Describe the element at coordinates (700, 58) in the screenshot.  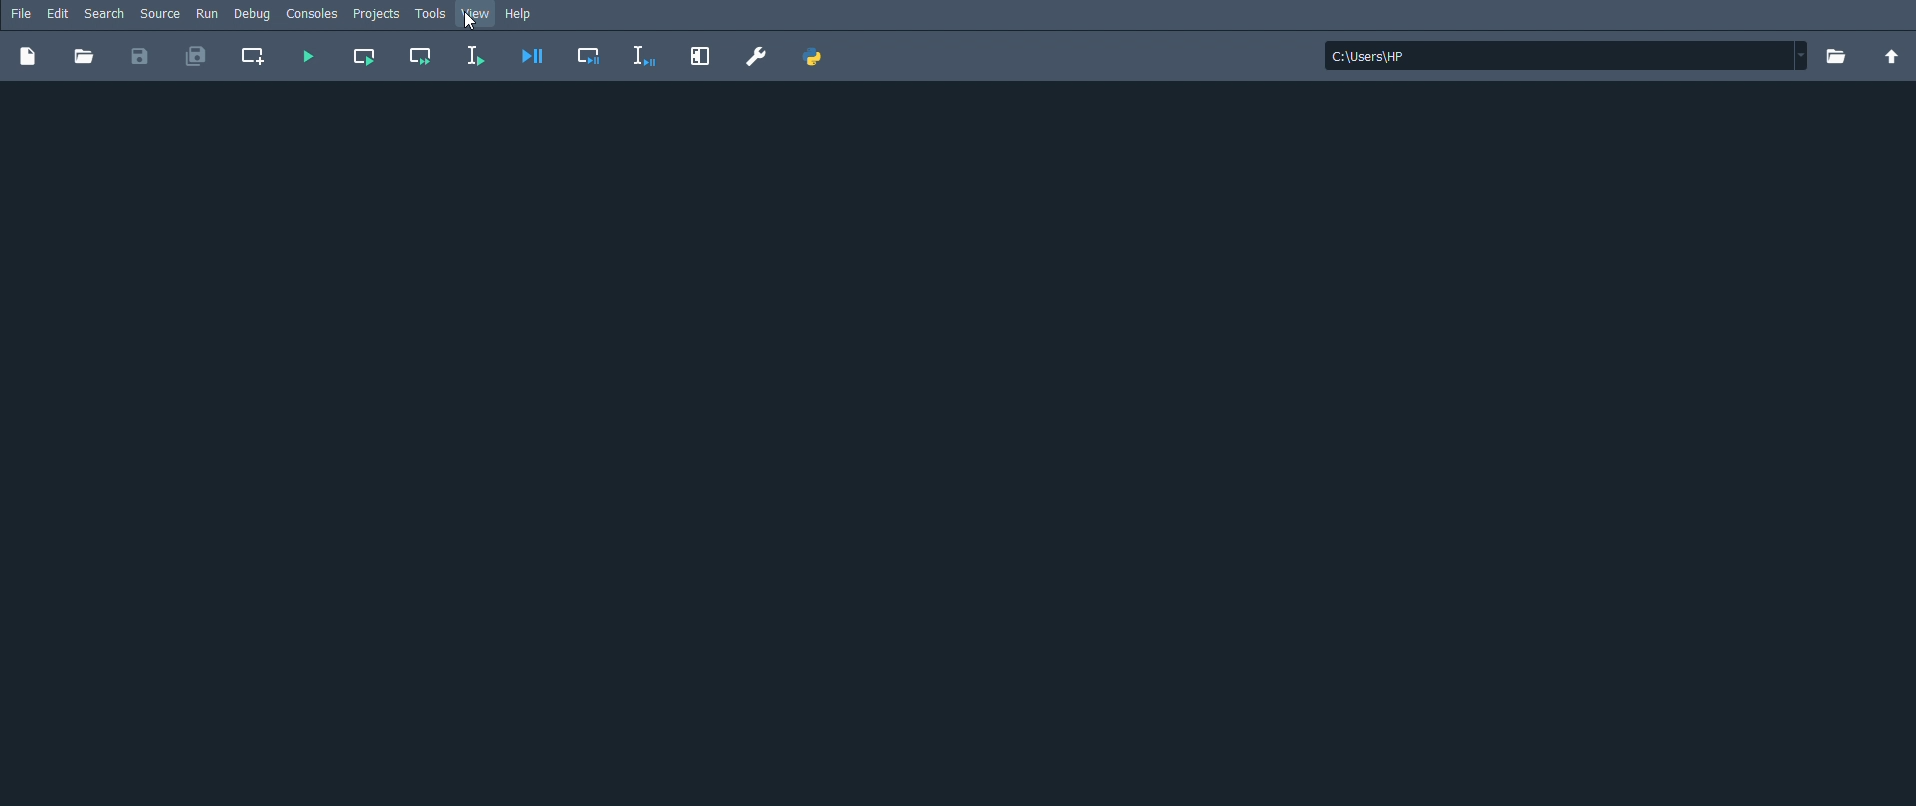
I see `Maximize current pane` at that location.